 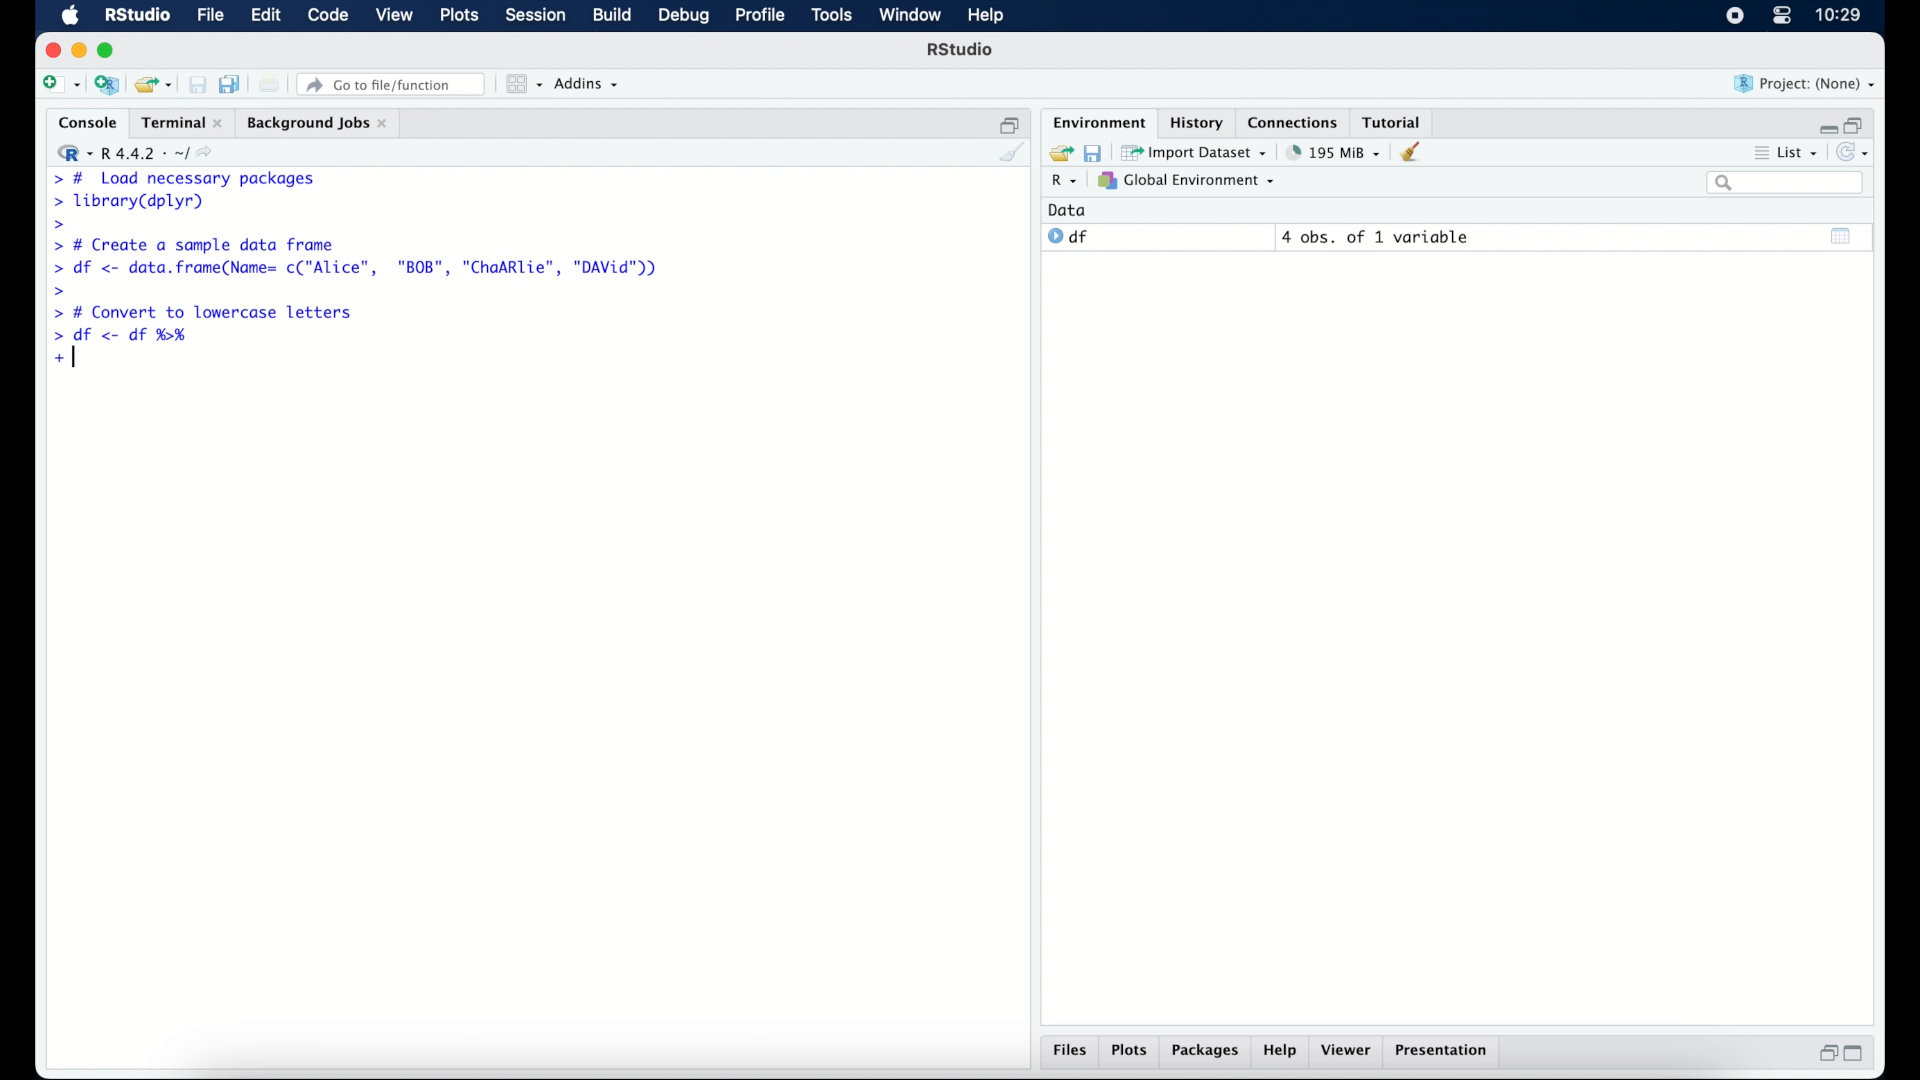 I want to click on restore down, so click(x=1825, y=1055).